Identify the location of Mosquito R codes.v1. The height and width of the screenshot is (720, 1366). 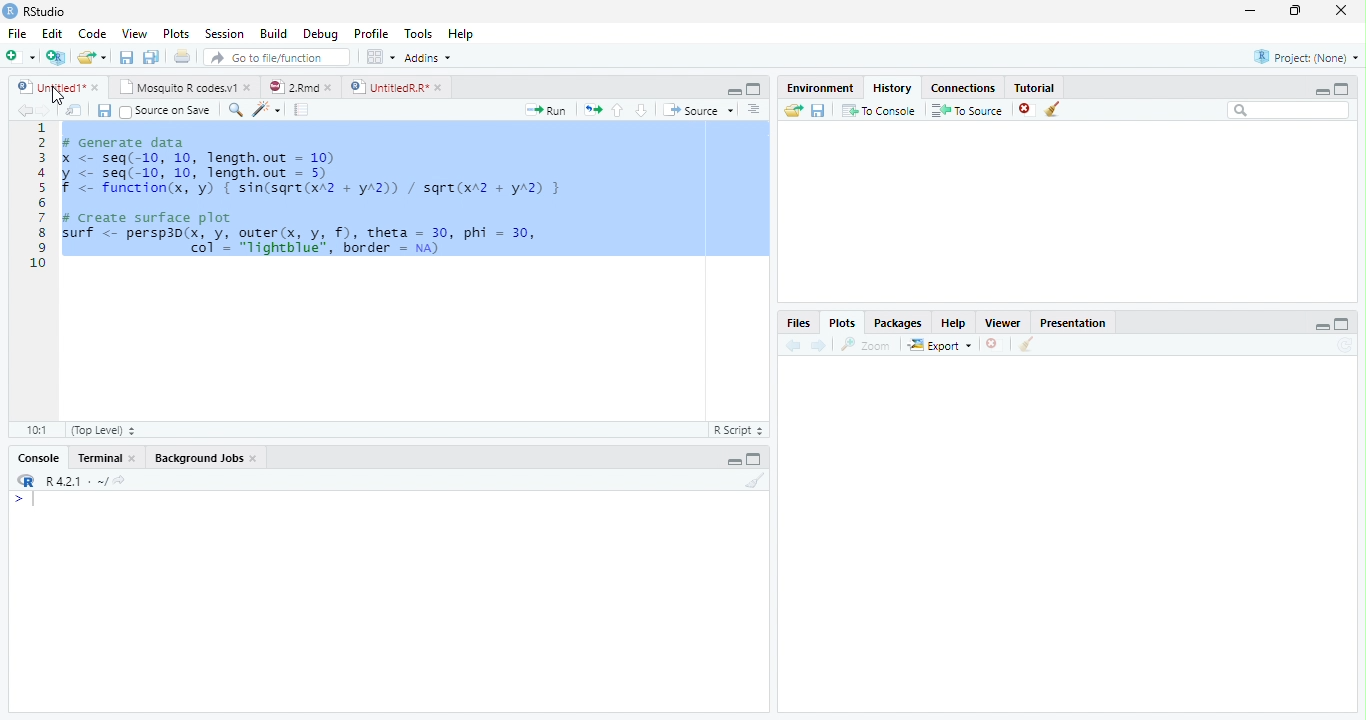
(175, 87).